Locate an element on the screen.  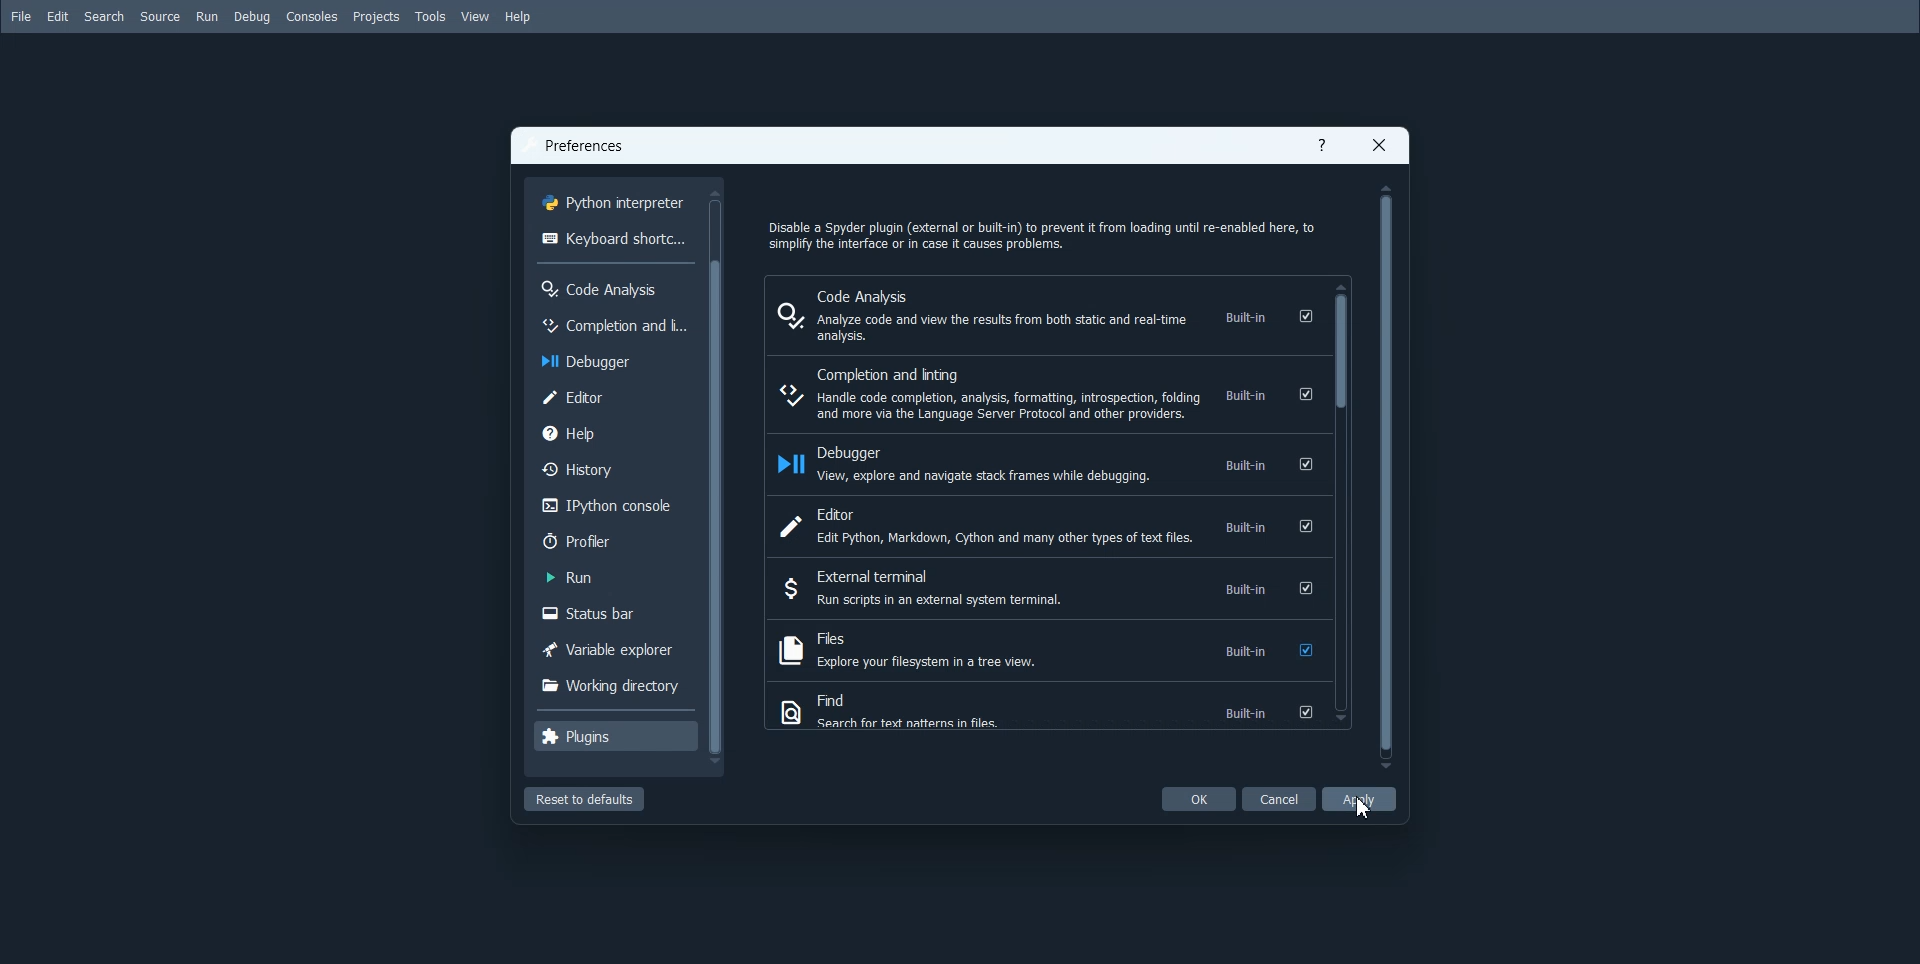
View is located at coordinates (477, 17).